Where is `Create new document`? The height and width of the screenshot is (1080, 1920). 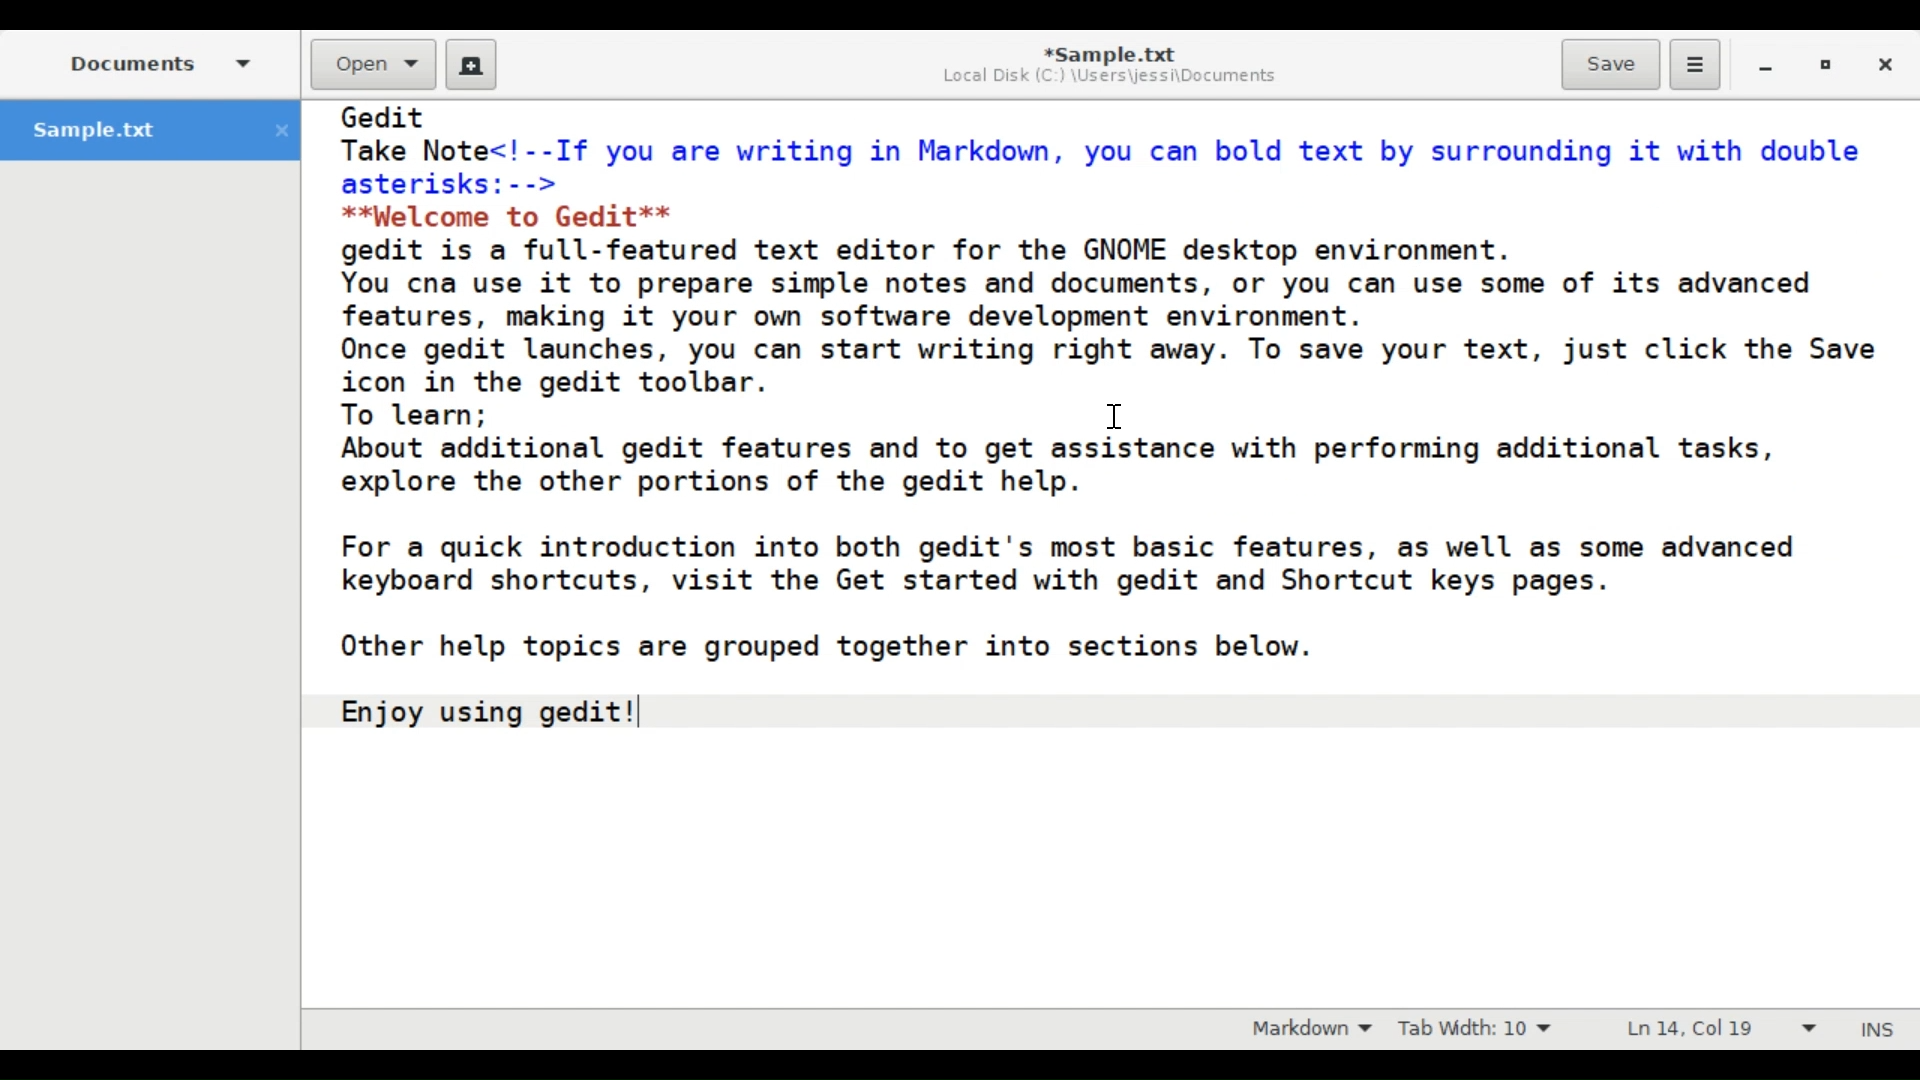
Create new document is located at coordinates (472, 64).